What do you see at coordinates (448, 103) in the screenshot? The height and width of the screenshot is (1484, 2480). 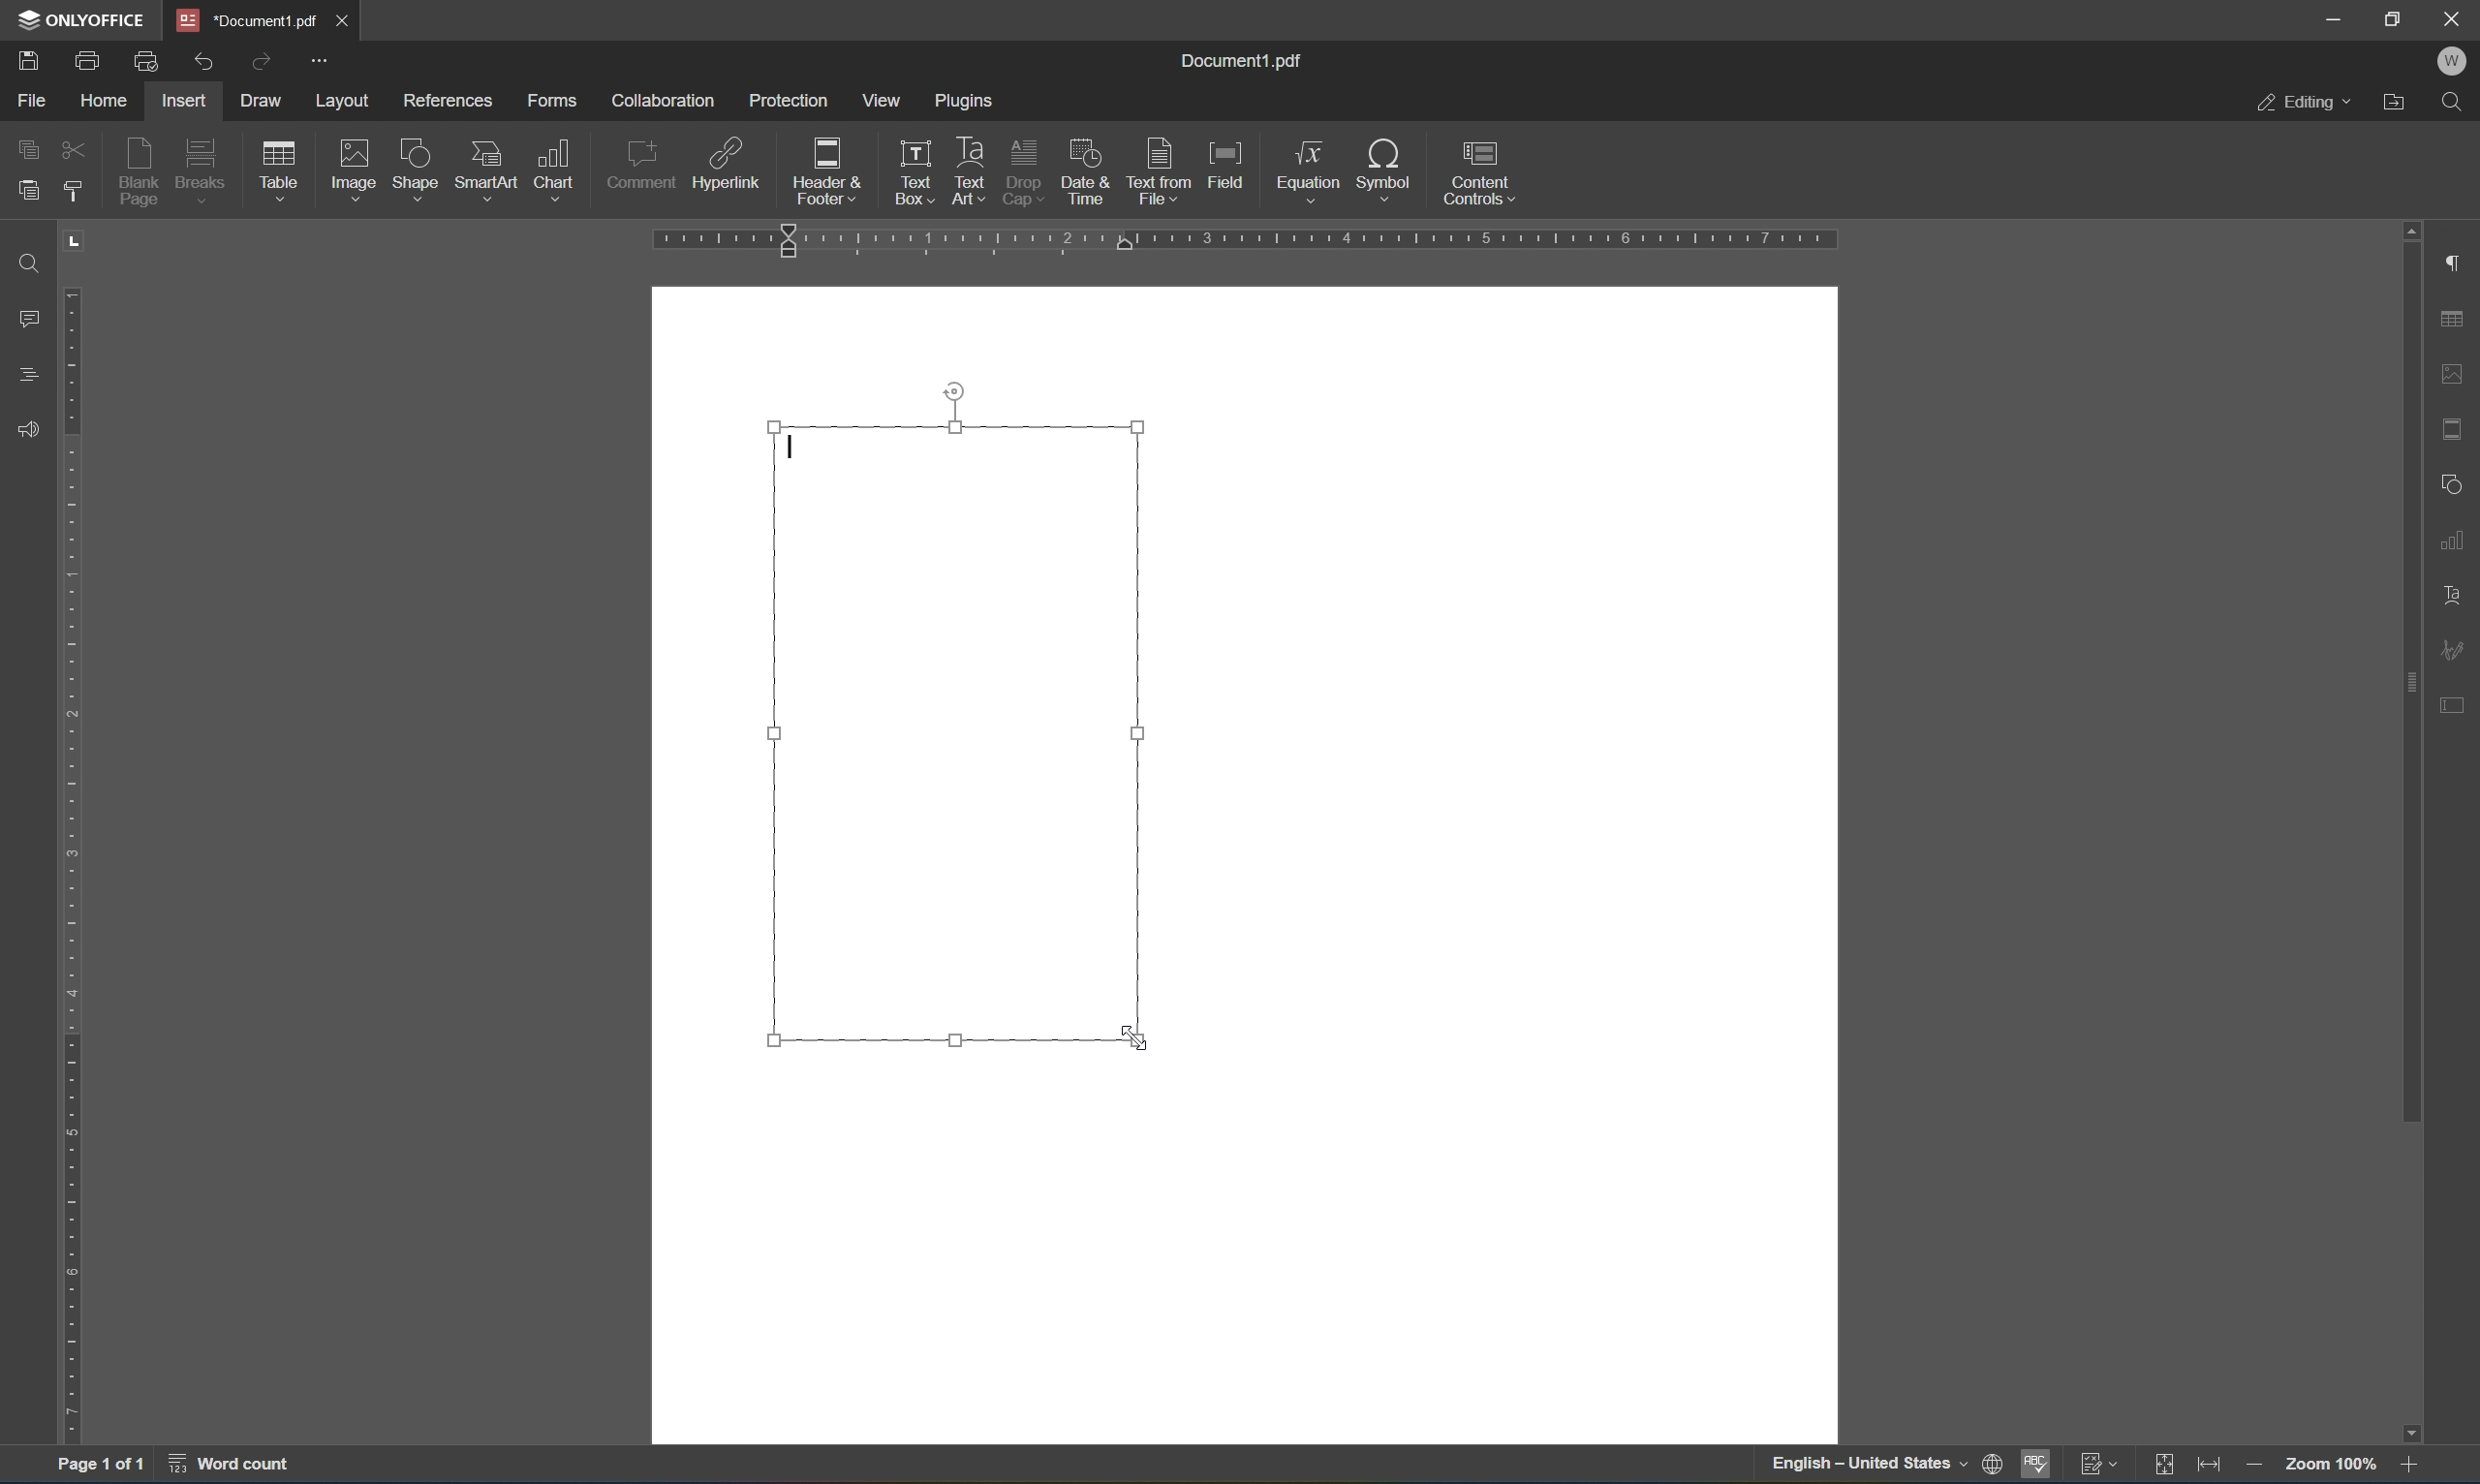 I see `references` at bounding box center [448, 103].